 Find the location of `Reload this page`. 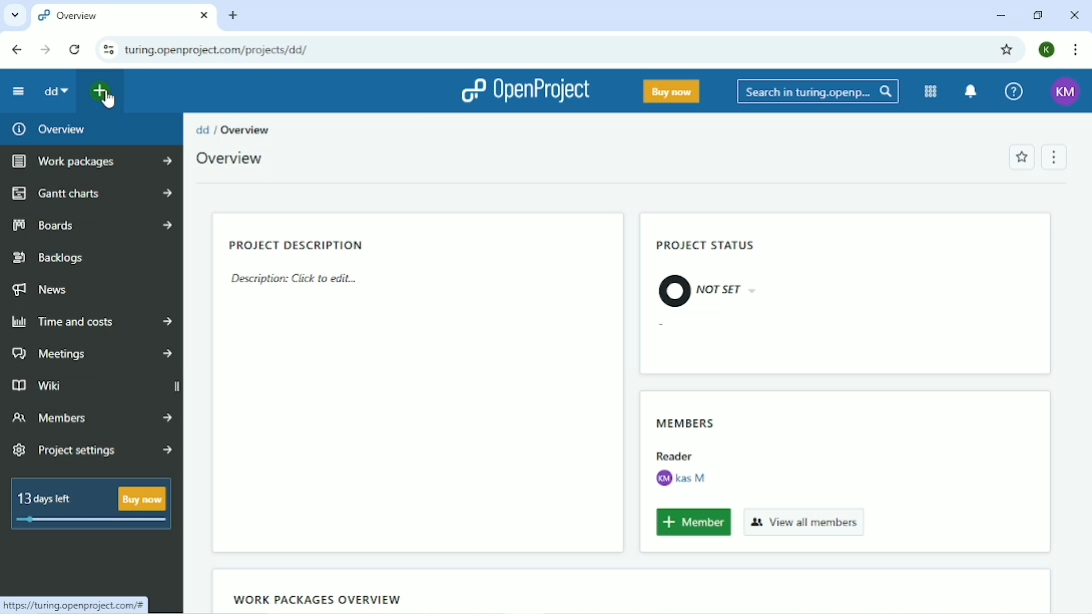

Reload this page is located at coordinates (76, 50).